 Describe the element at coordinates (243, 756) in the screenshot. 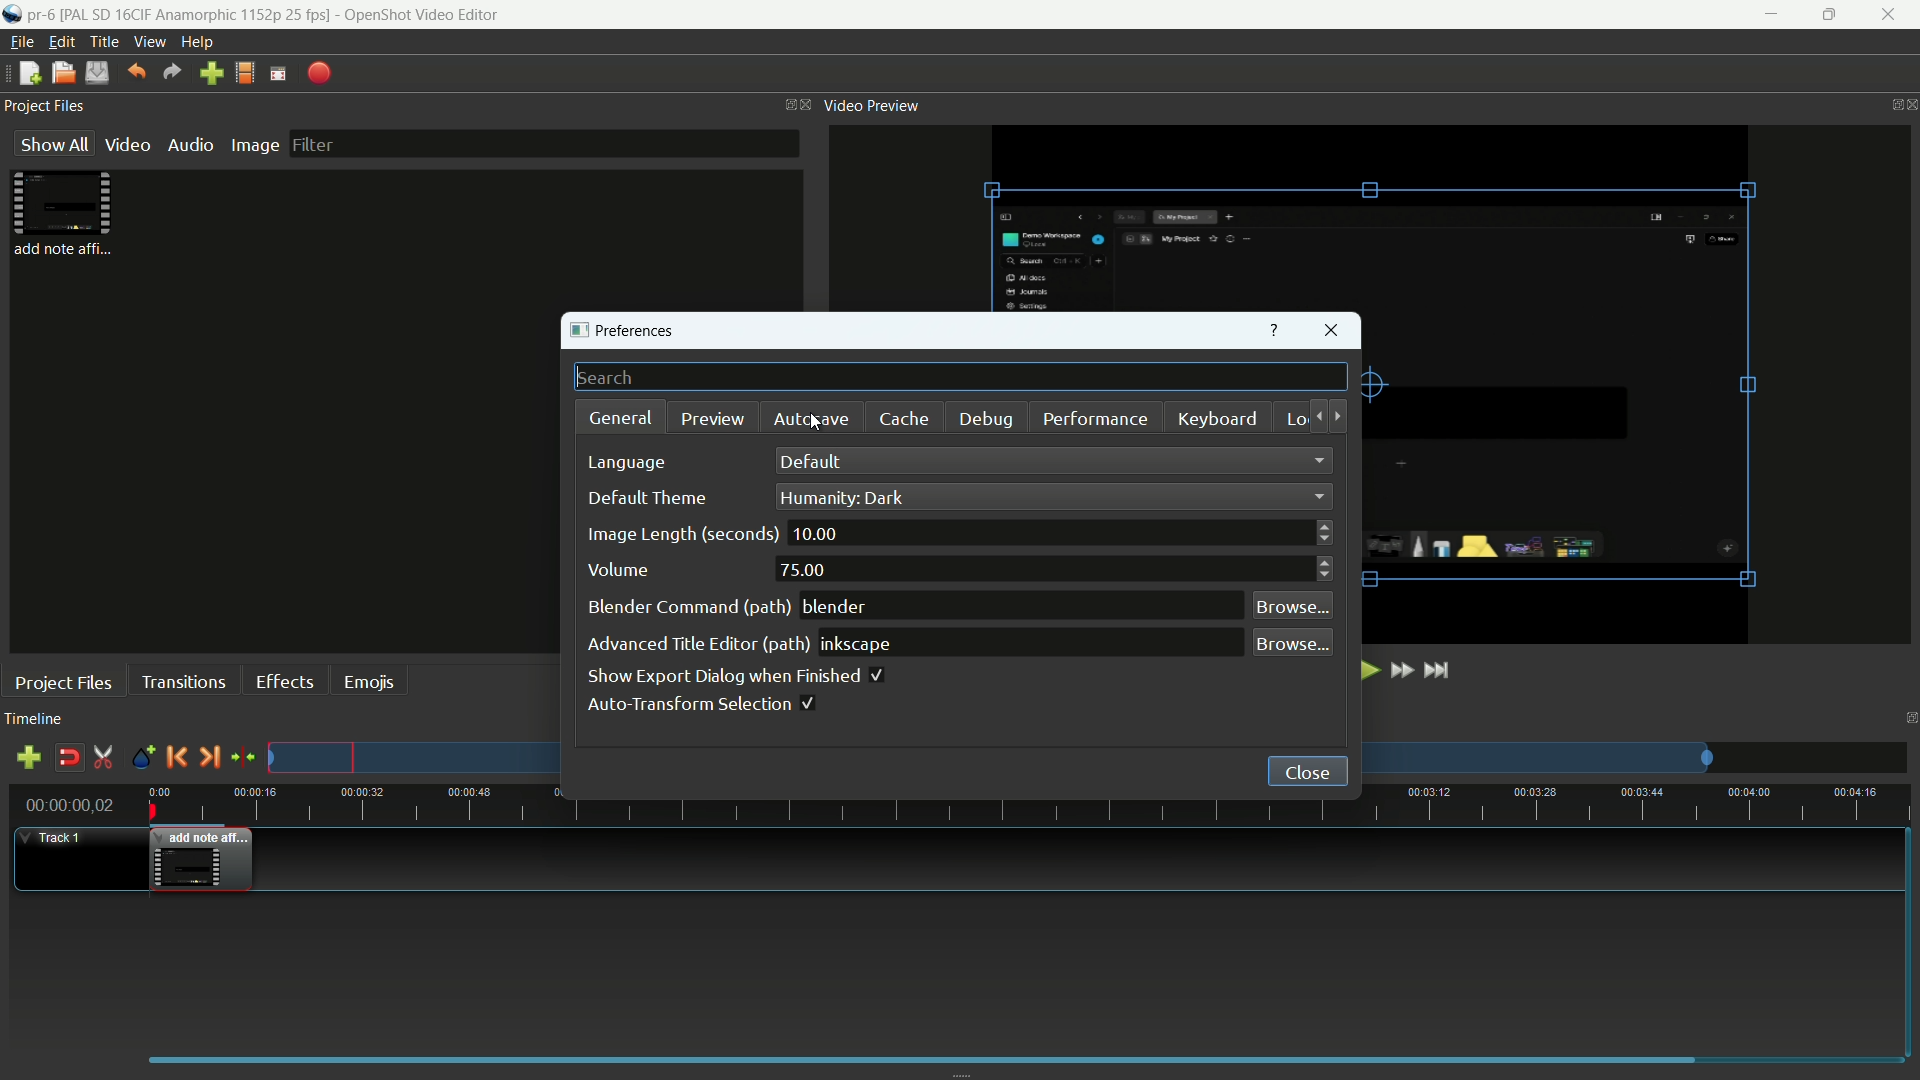

I see `center the timeline on the playhead` at that location.